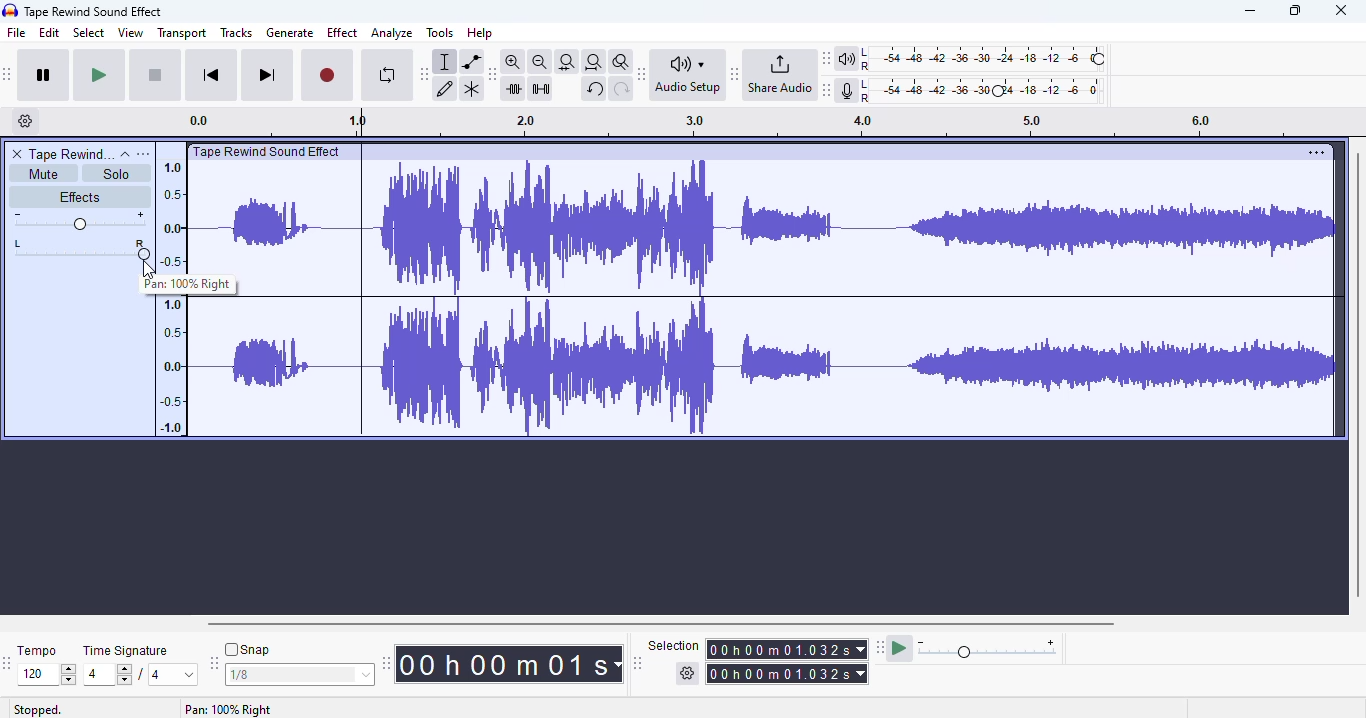 This screenshot has height=718, width=1366. I want to click on horizontal scroll bar, so click(663, 624).